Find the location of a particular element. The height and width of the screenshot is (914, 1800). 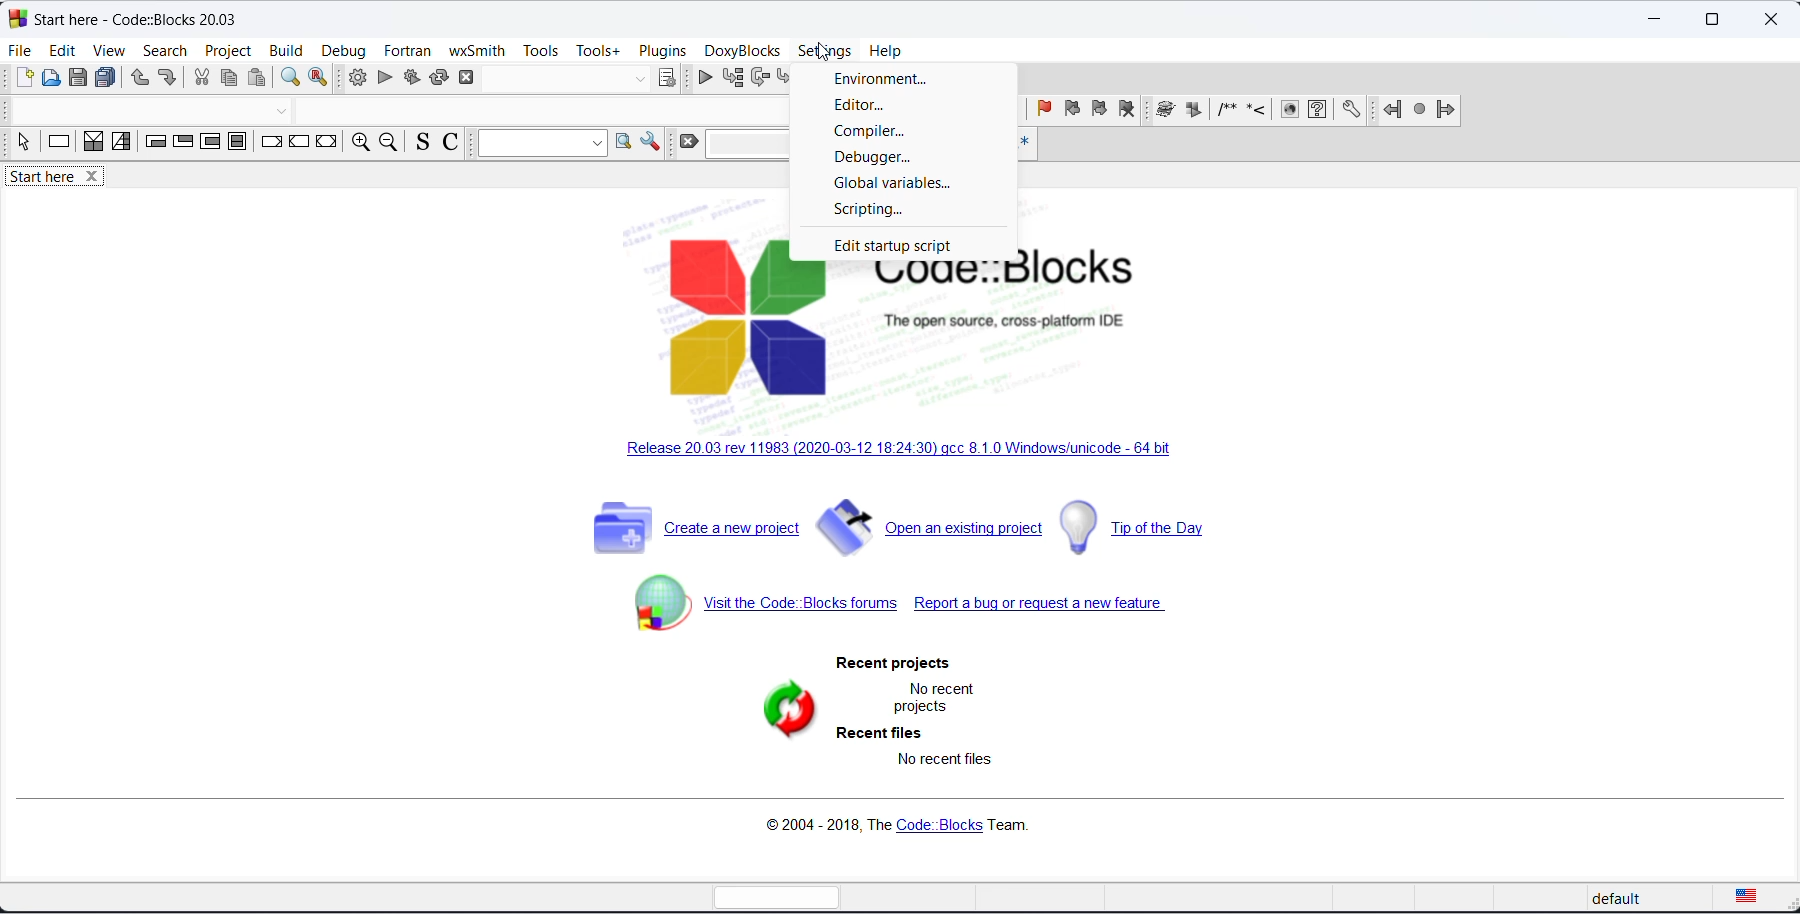

project is located at coordinates (228, 51).